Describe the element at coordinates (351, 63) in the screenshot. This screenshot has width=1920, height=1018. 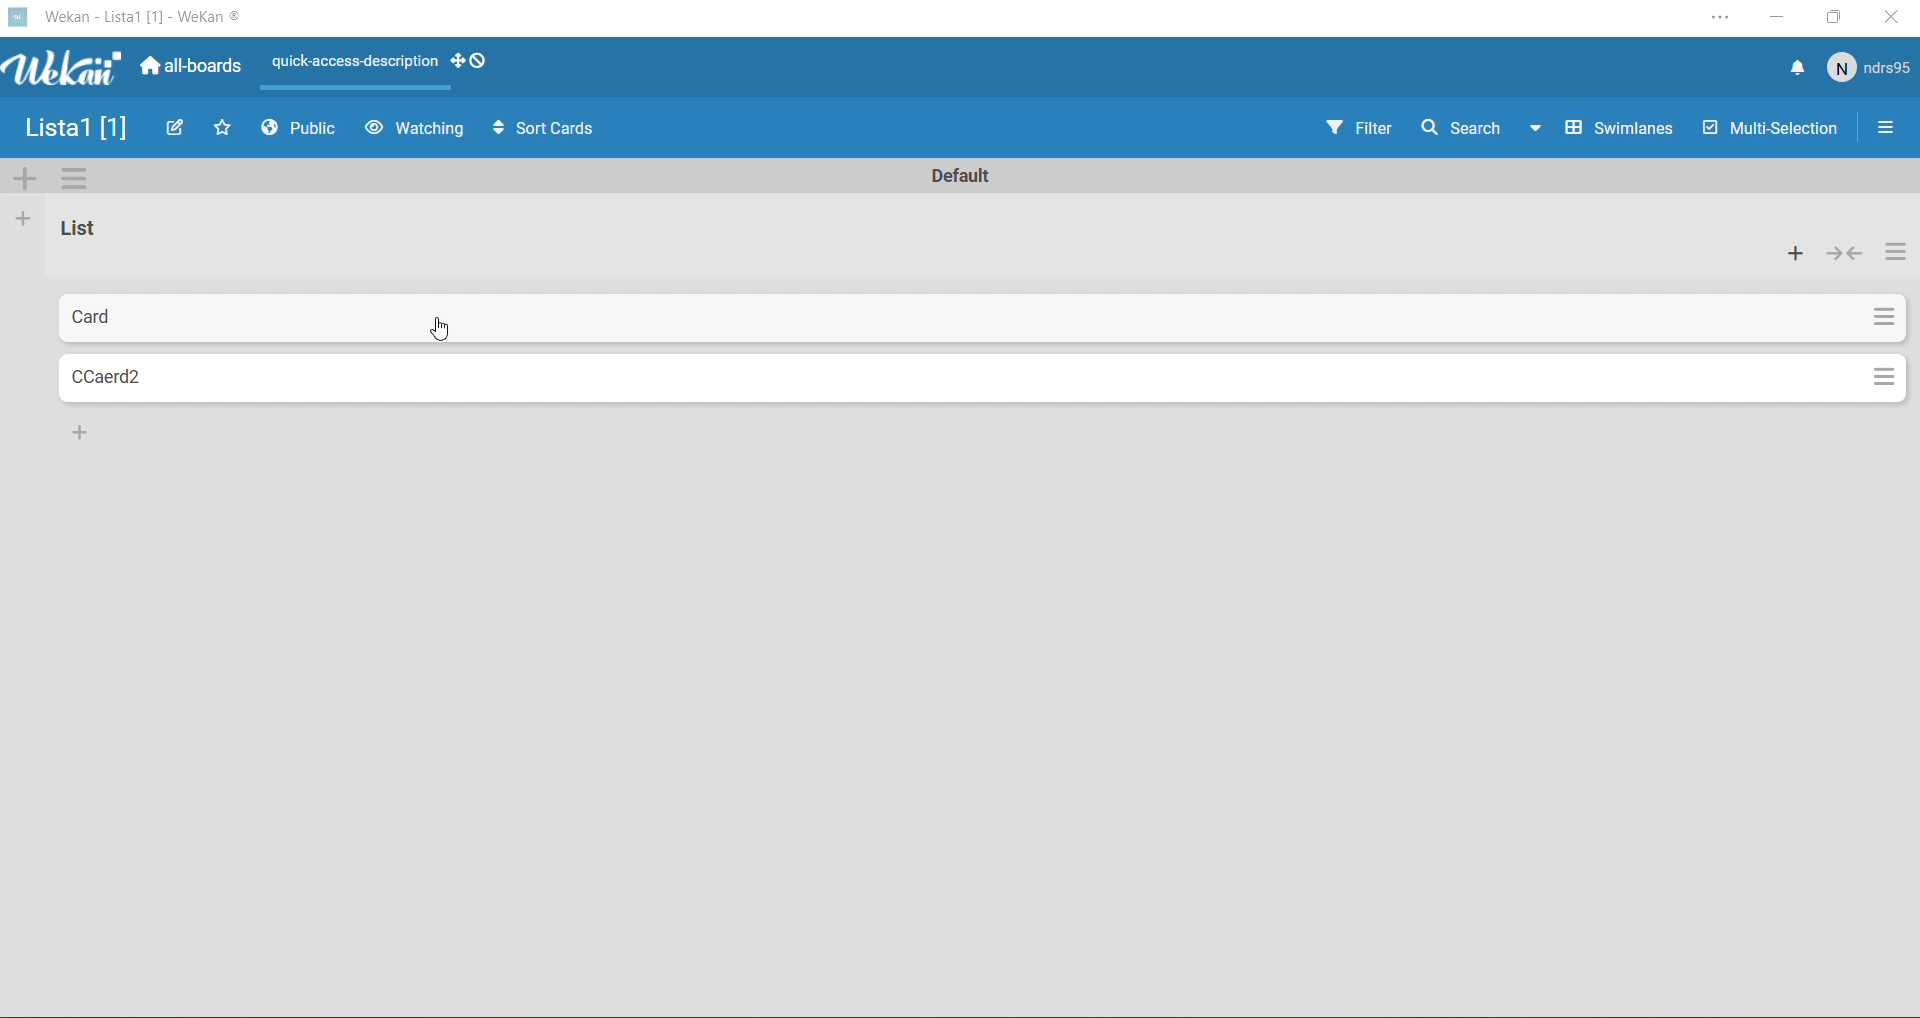
I see `Layout Actions` at that location.